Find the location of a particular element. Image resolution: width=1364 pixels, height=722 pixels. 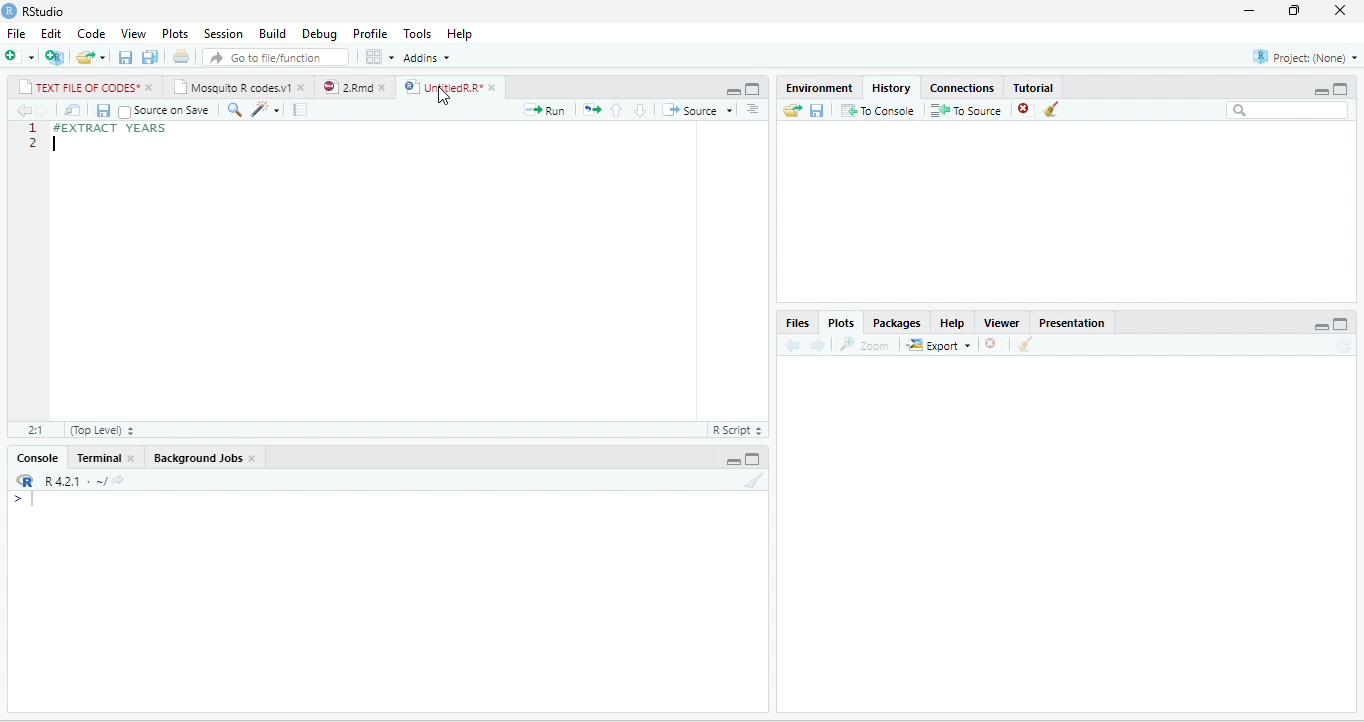

back is located at coordinates (792, 344).